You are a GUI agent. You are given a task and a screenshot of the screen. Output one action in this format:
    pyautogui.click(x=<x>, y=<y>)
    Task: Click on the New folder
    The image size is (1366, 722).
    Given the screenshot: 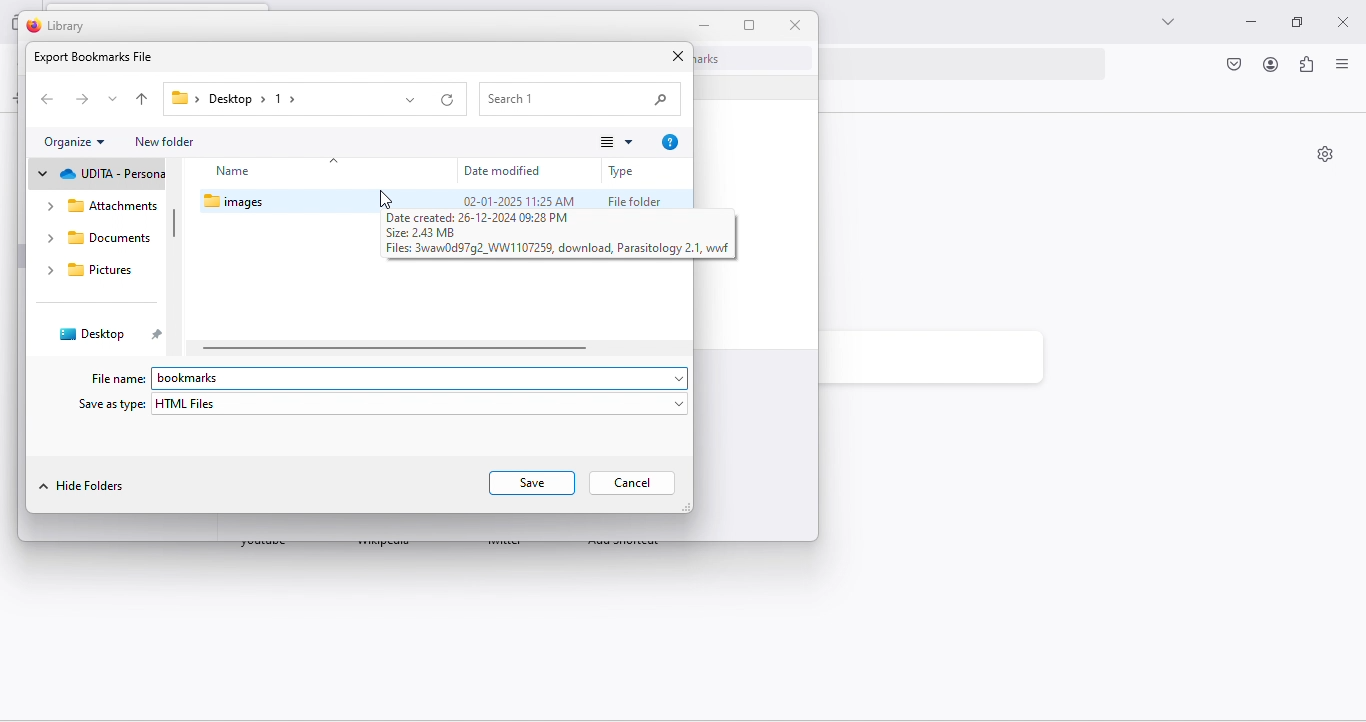 What is the action you would take?
    pyautogui.click(x=165, y=141)
    